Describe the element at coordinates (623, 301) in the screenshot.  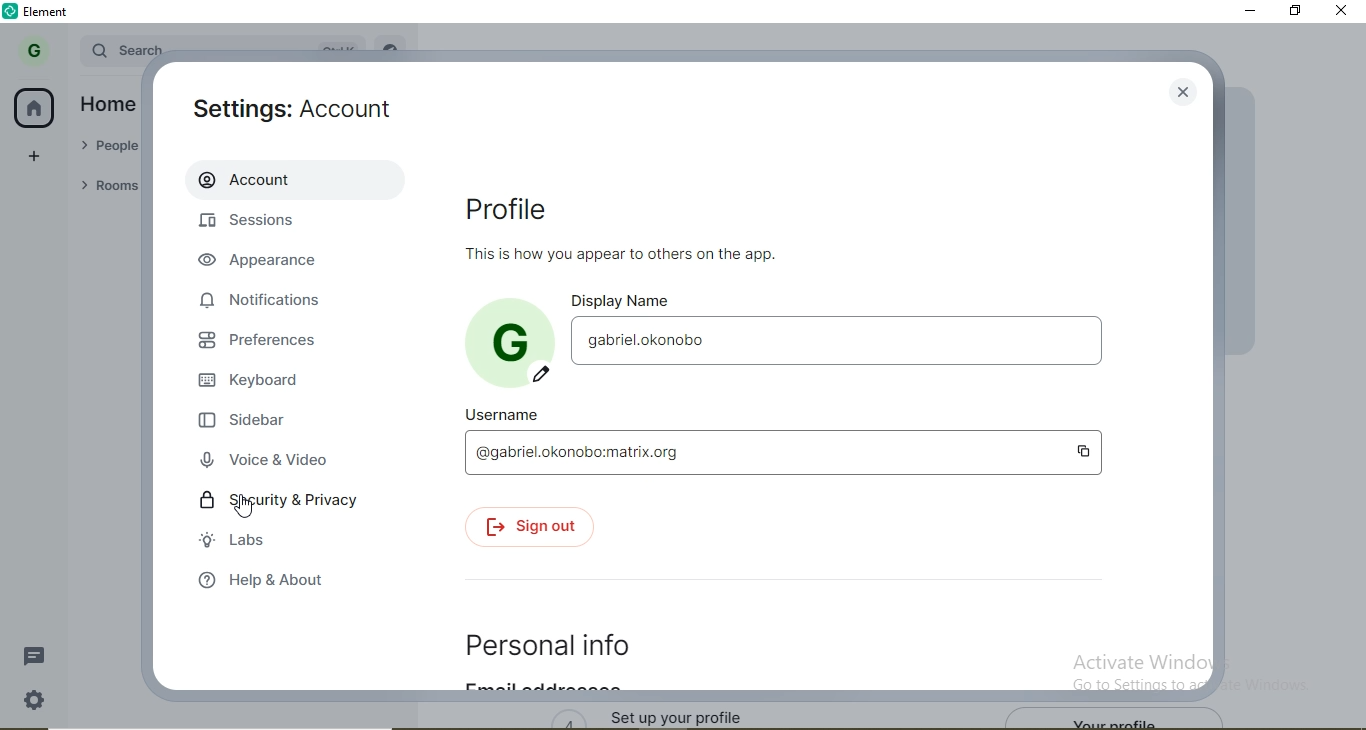
I see `display name` at that location.